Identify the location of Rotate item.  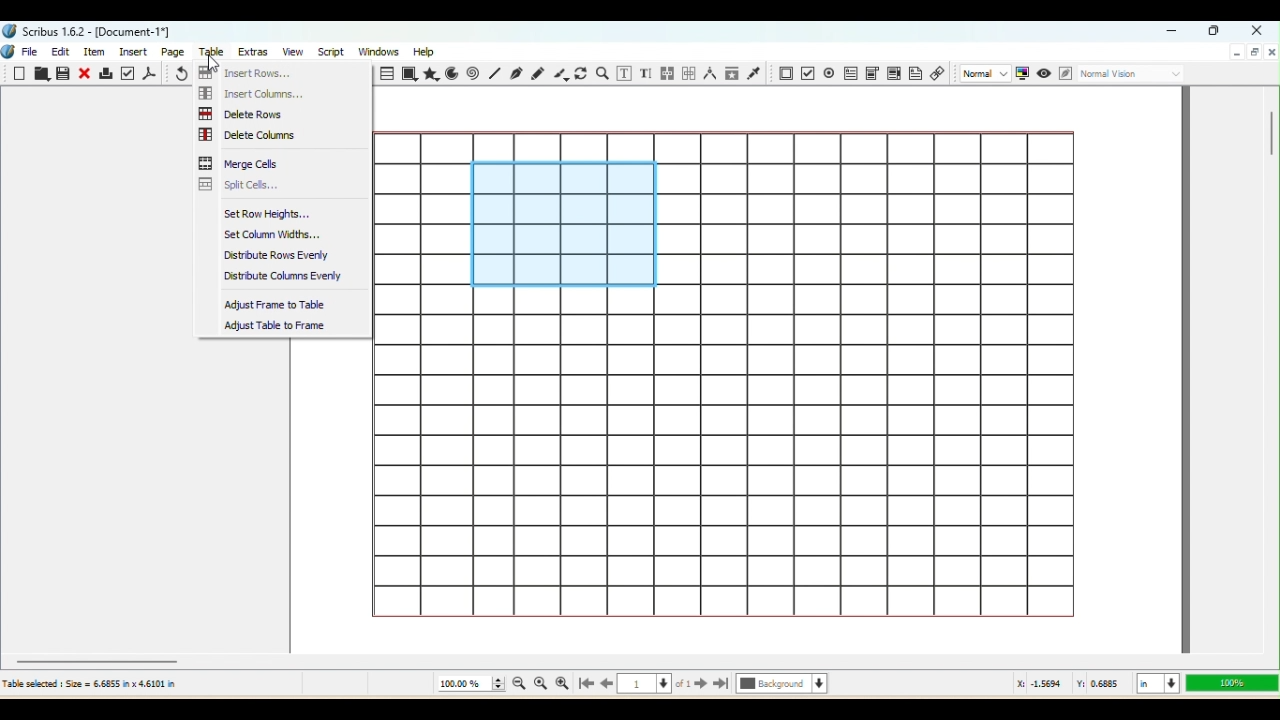
(581, 74).